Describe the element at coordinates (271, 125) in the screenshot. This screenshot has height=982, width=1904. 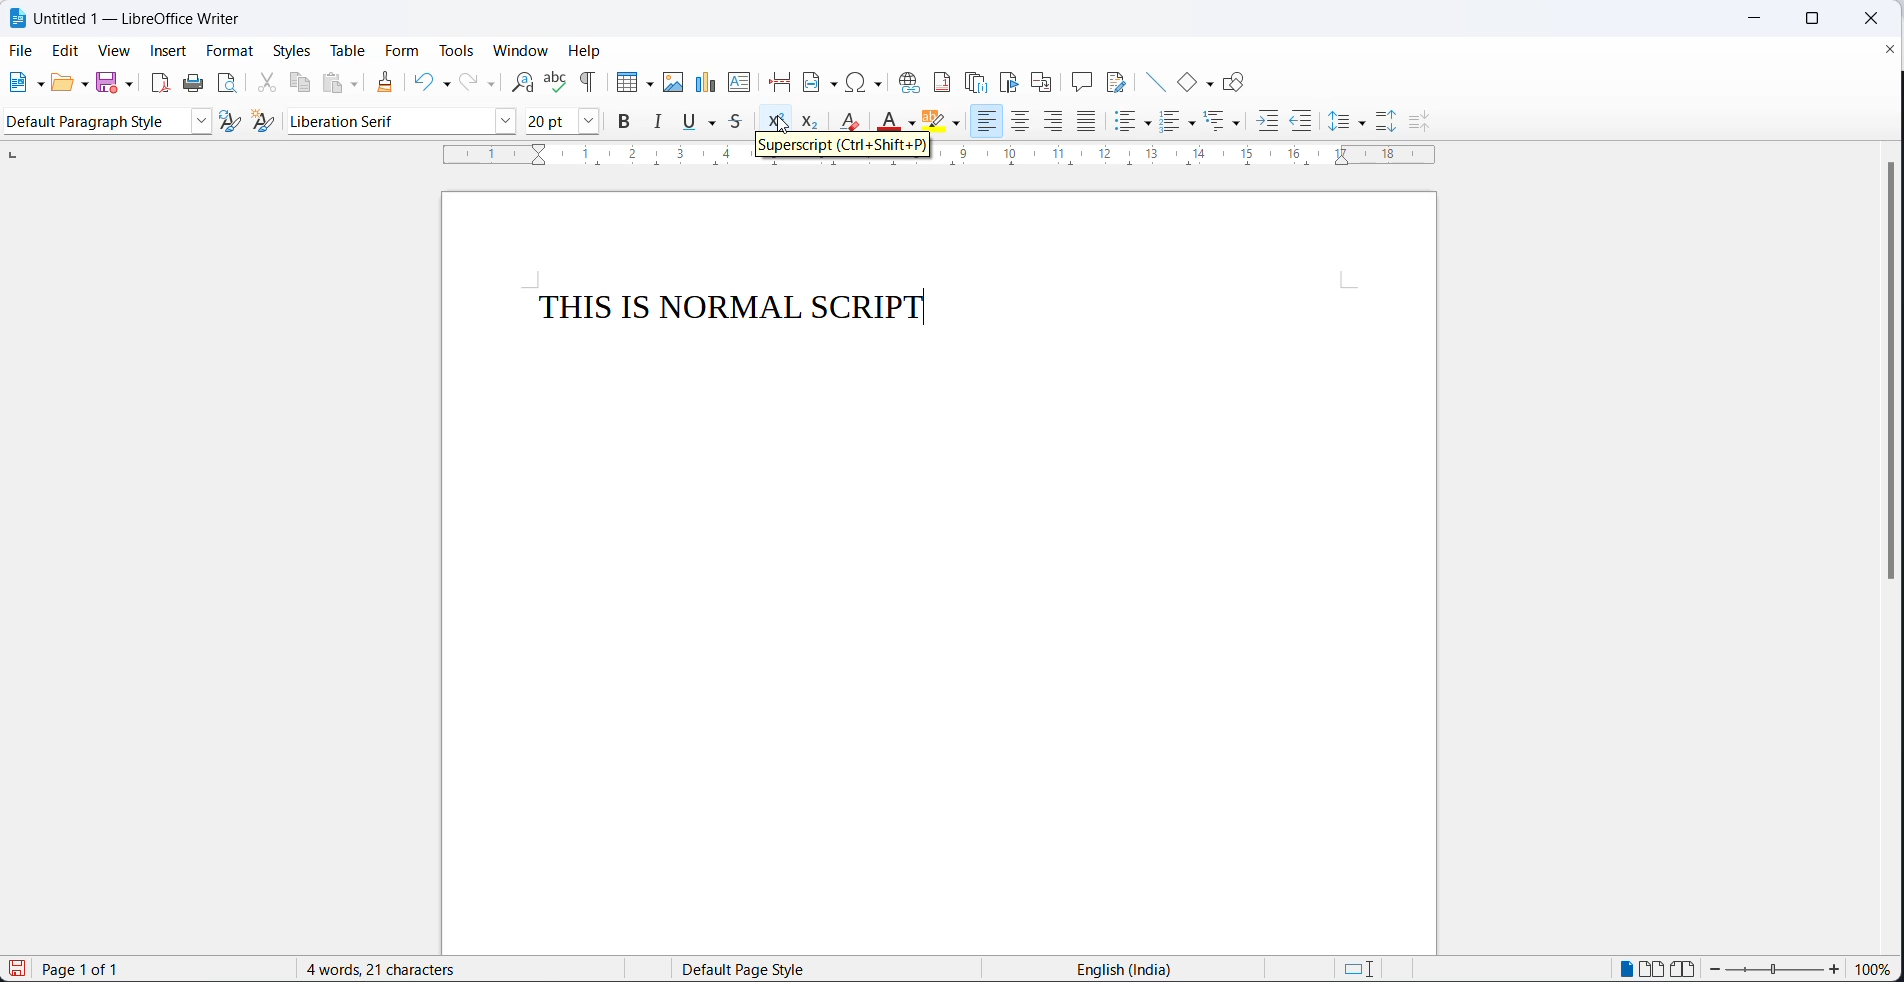
I see `create new style from selection` at that location.